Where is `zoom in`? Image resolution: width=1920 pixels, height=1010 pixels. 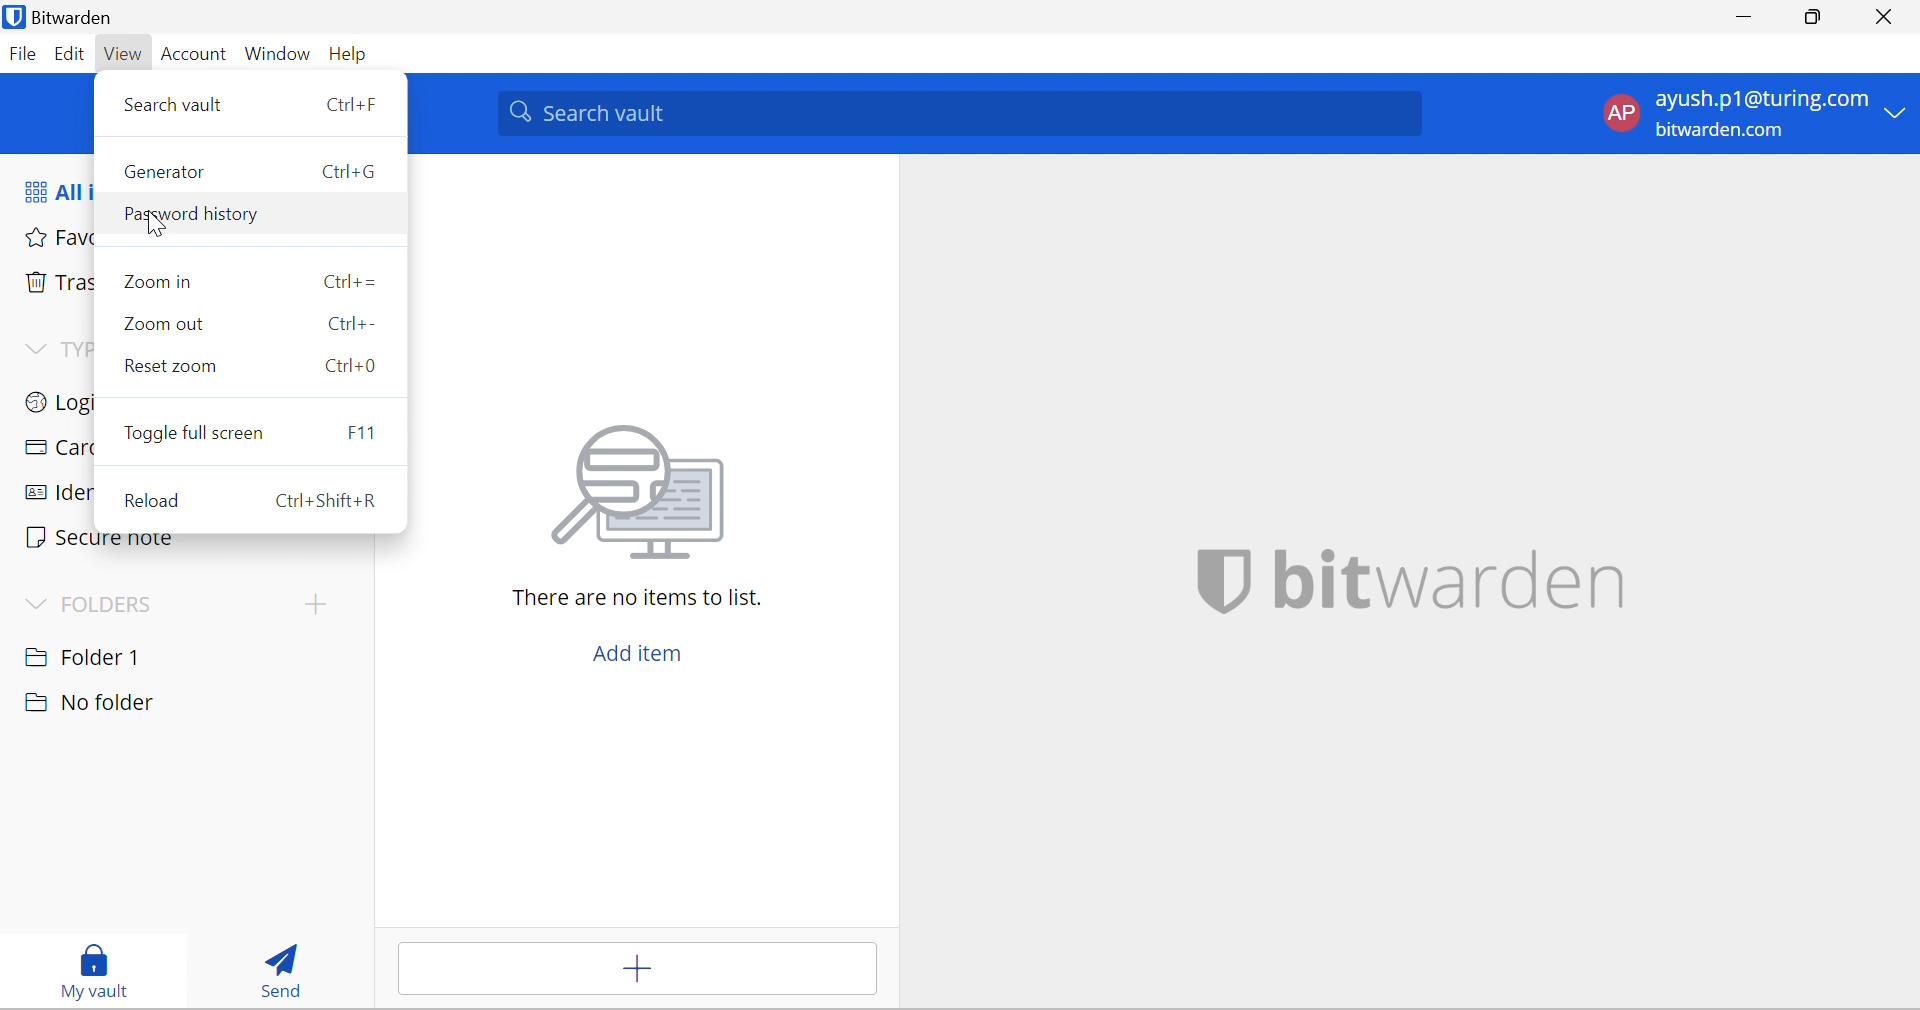
zoom in is located at coordinates (250, 281).